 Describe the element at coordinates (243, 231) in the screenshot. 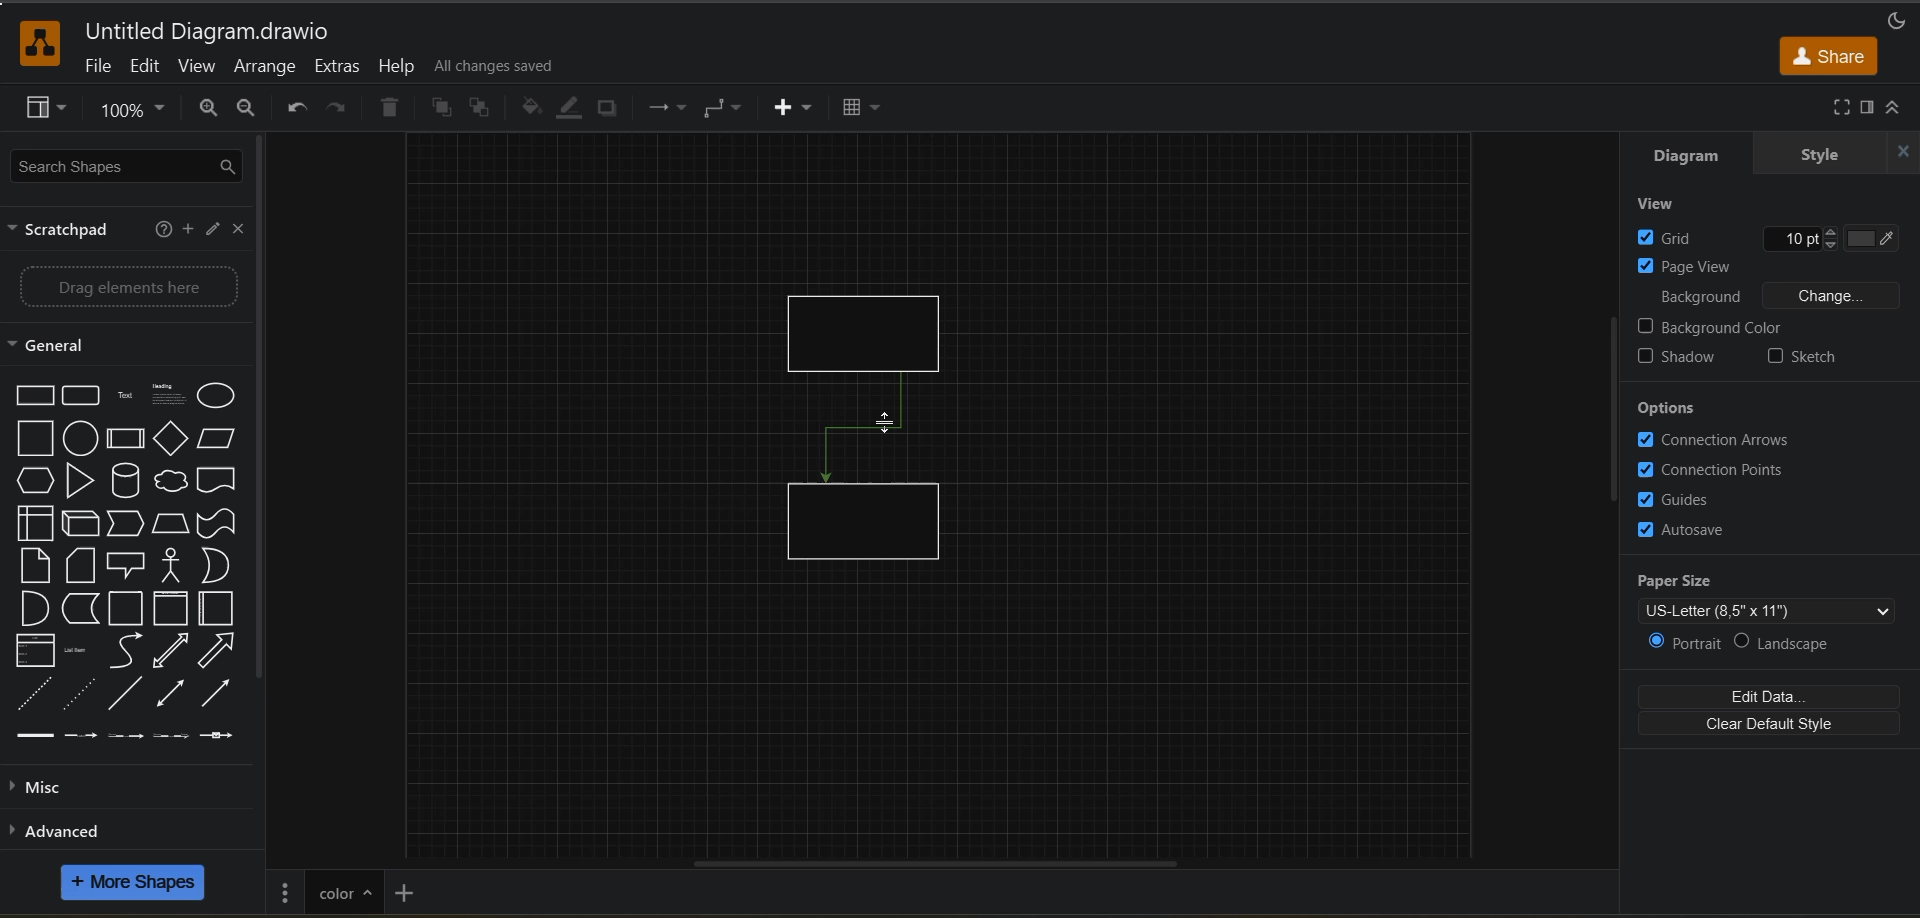

I see `close` at that location.